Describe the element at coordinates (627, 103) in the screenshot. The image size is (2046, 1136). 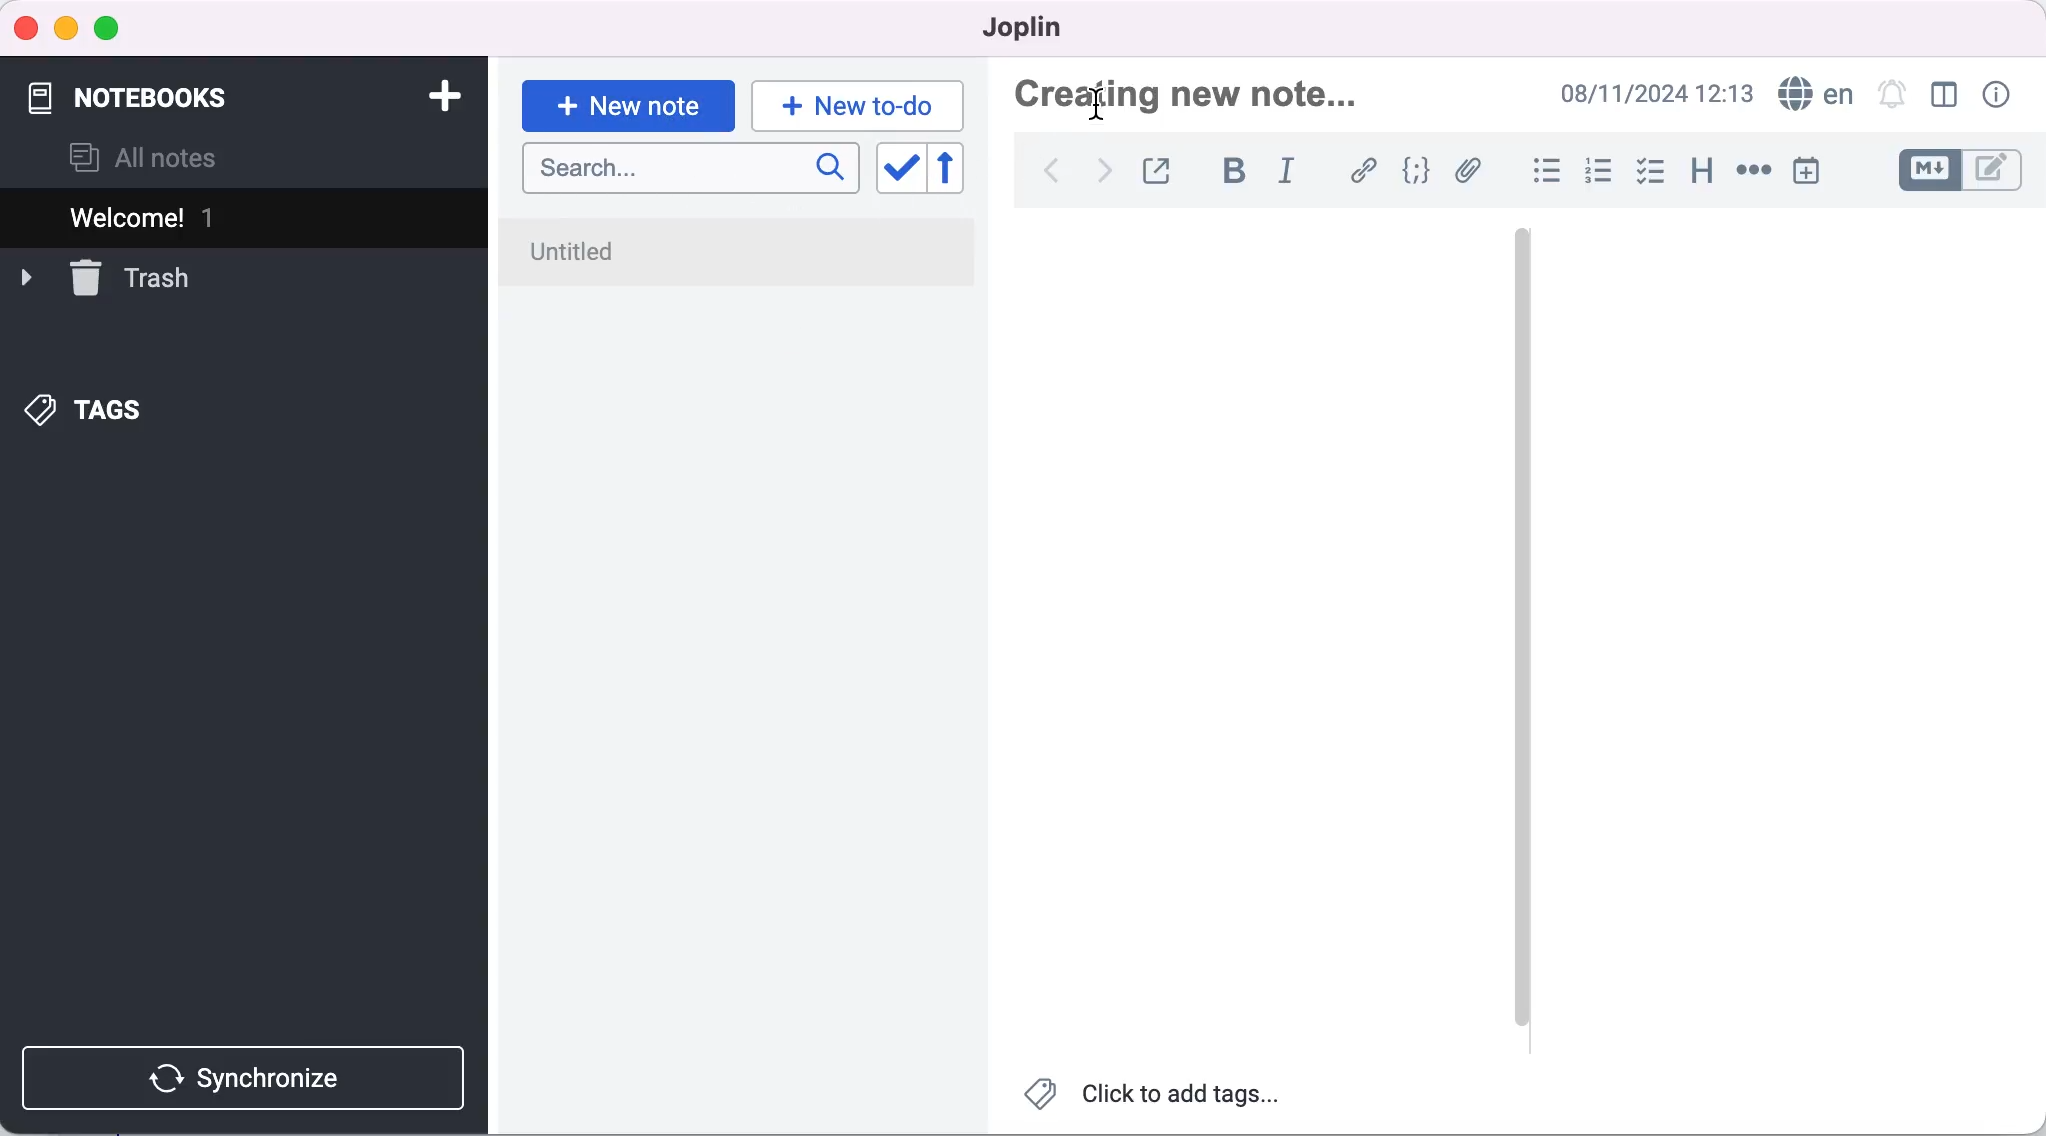
I see `new note` at that location.